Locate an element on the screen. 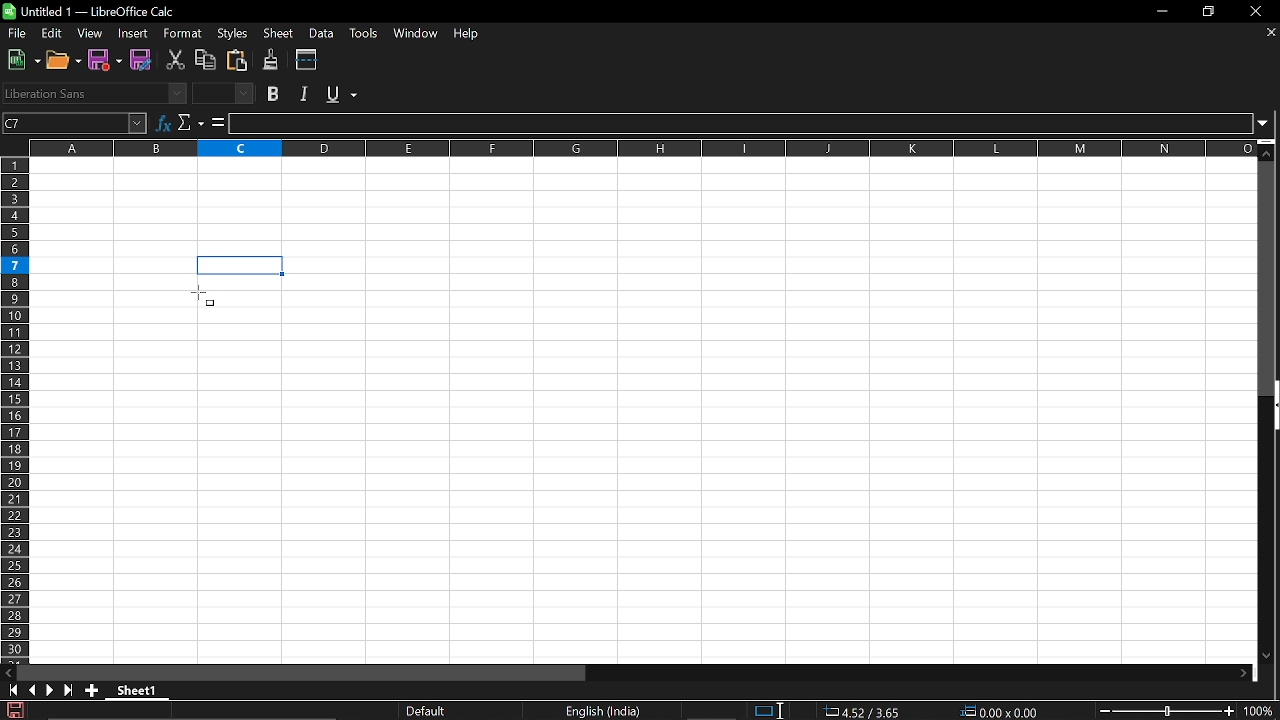 The image size is (1280, 720). Close  is located at coordinates (1260, 11).